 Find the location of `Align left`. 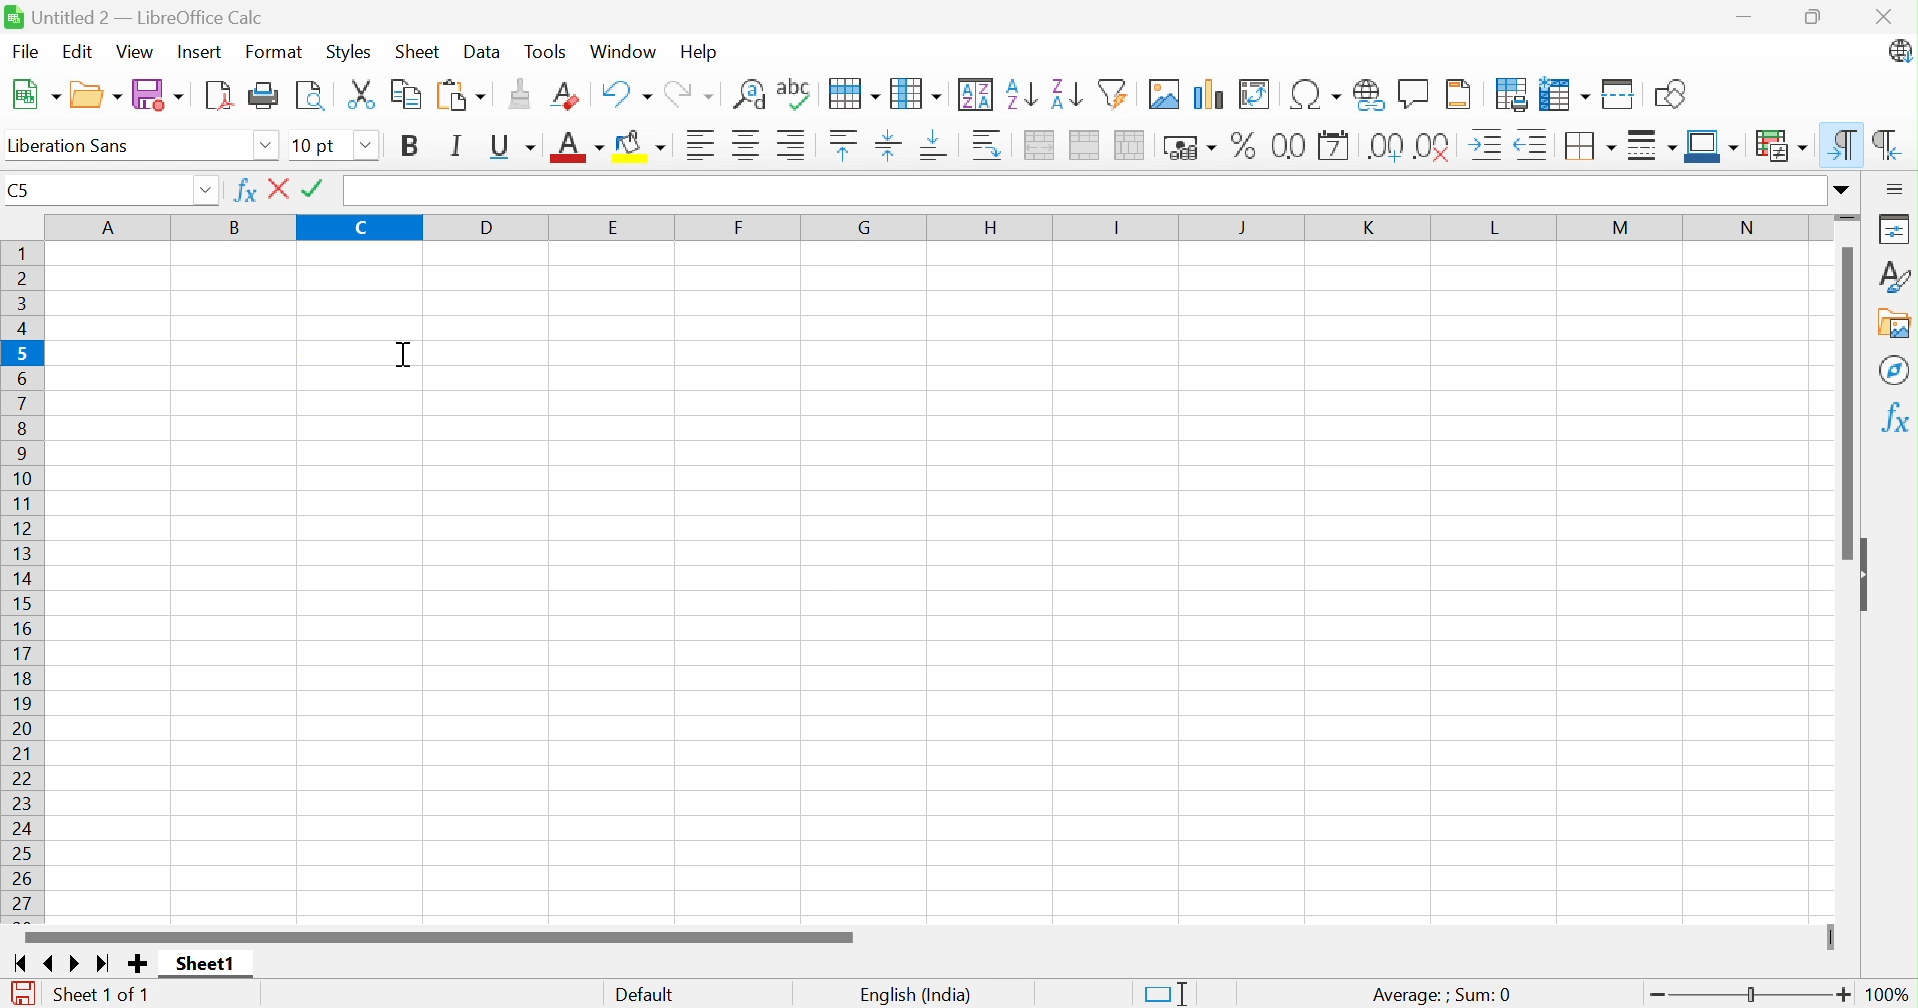

Align left is located at coordinates (704, 145).